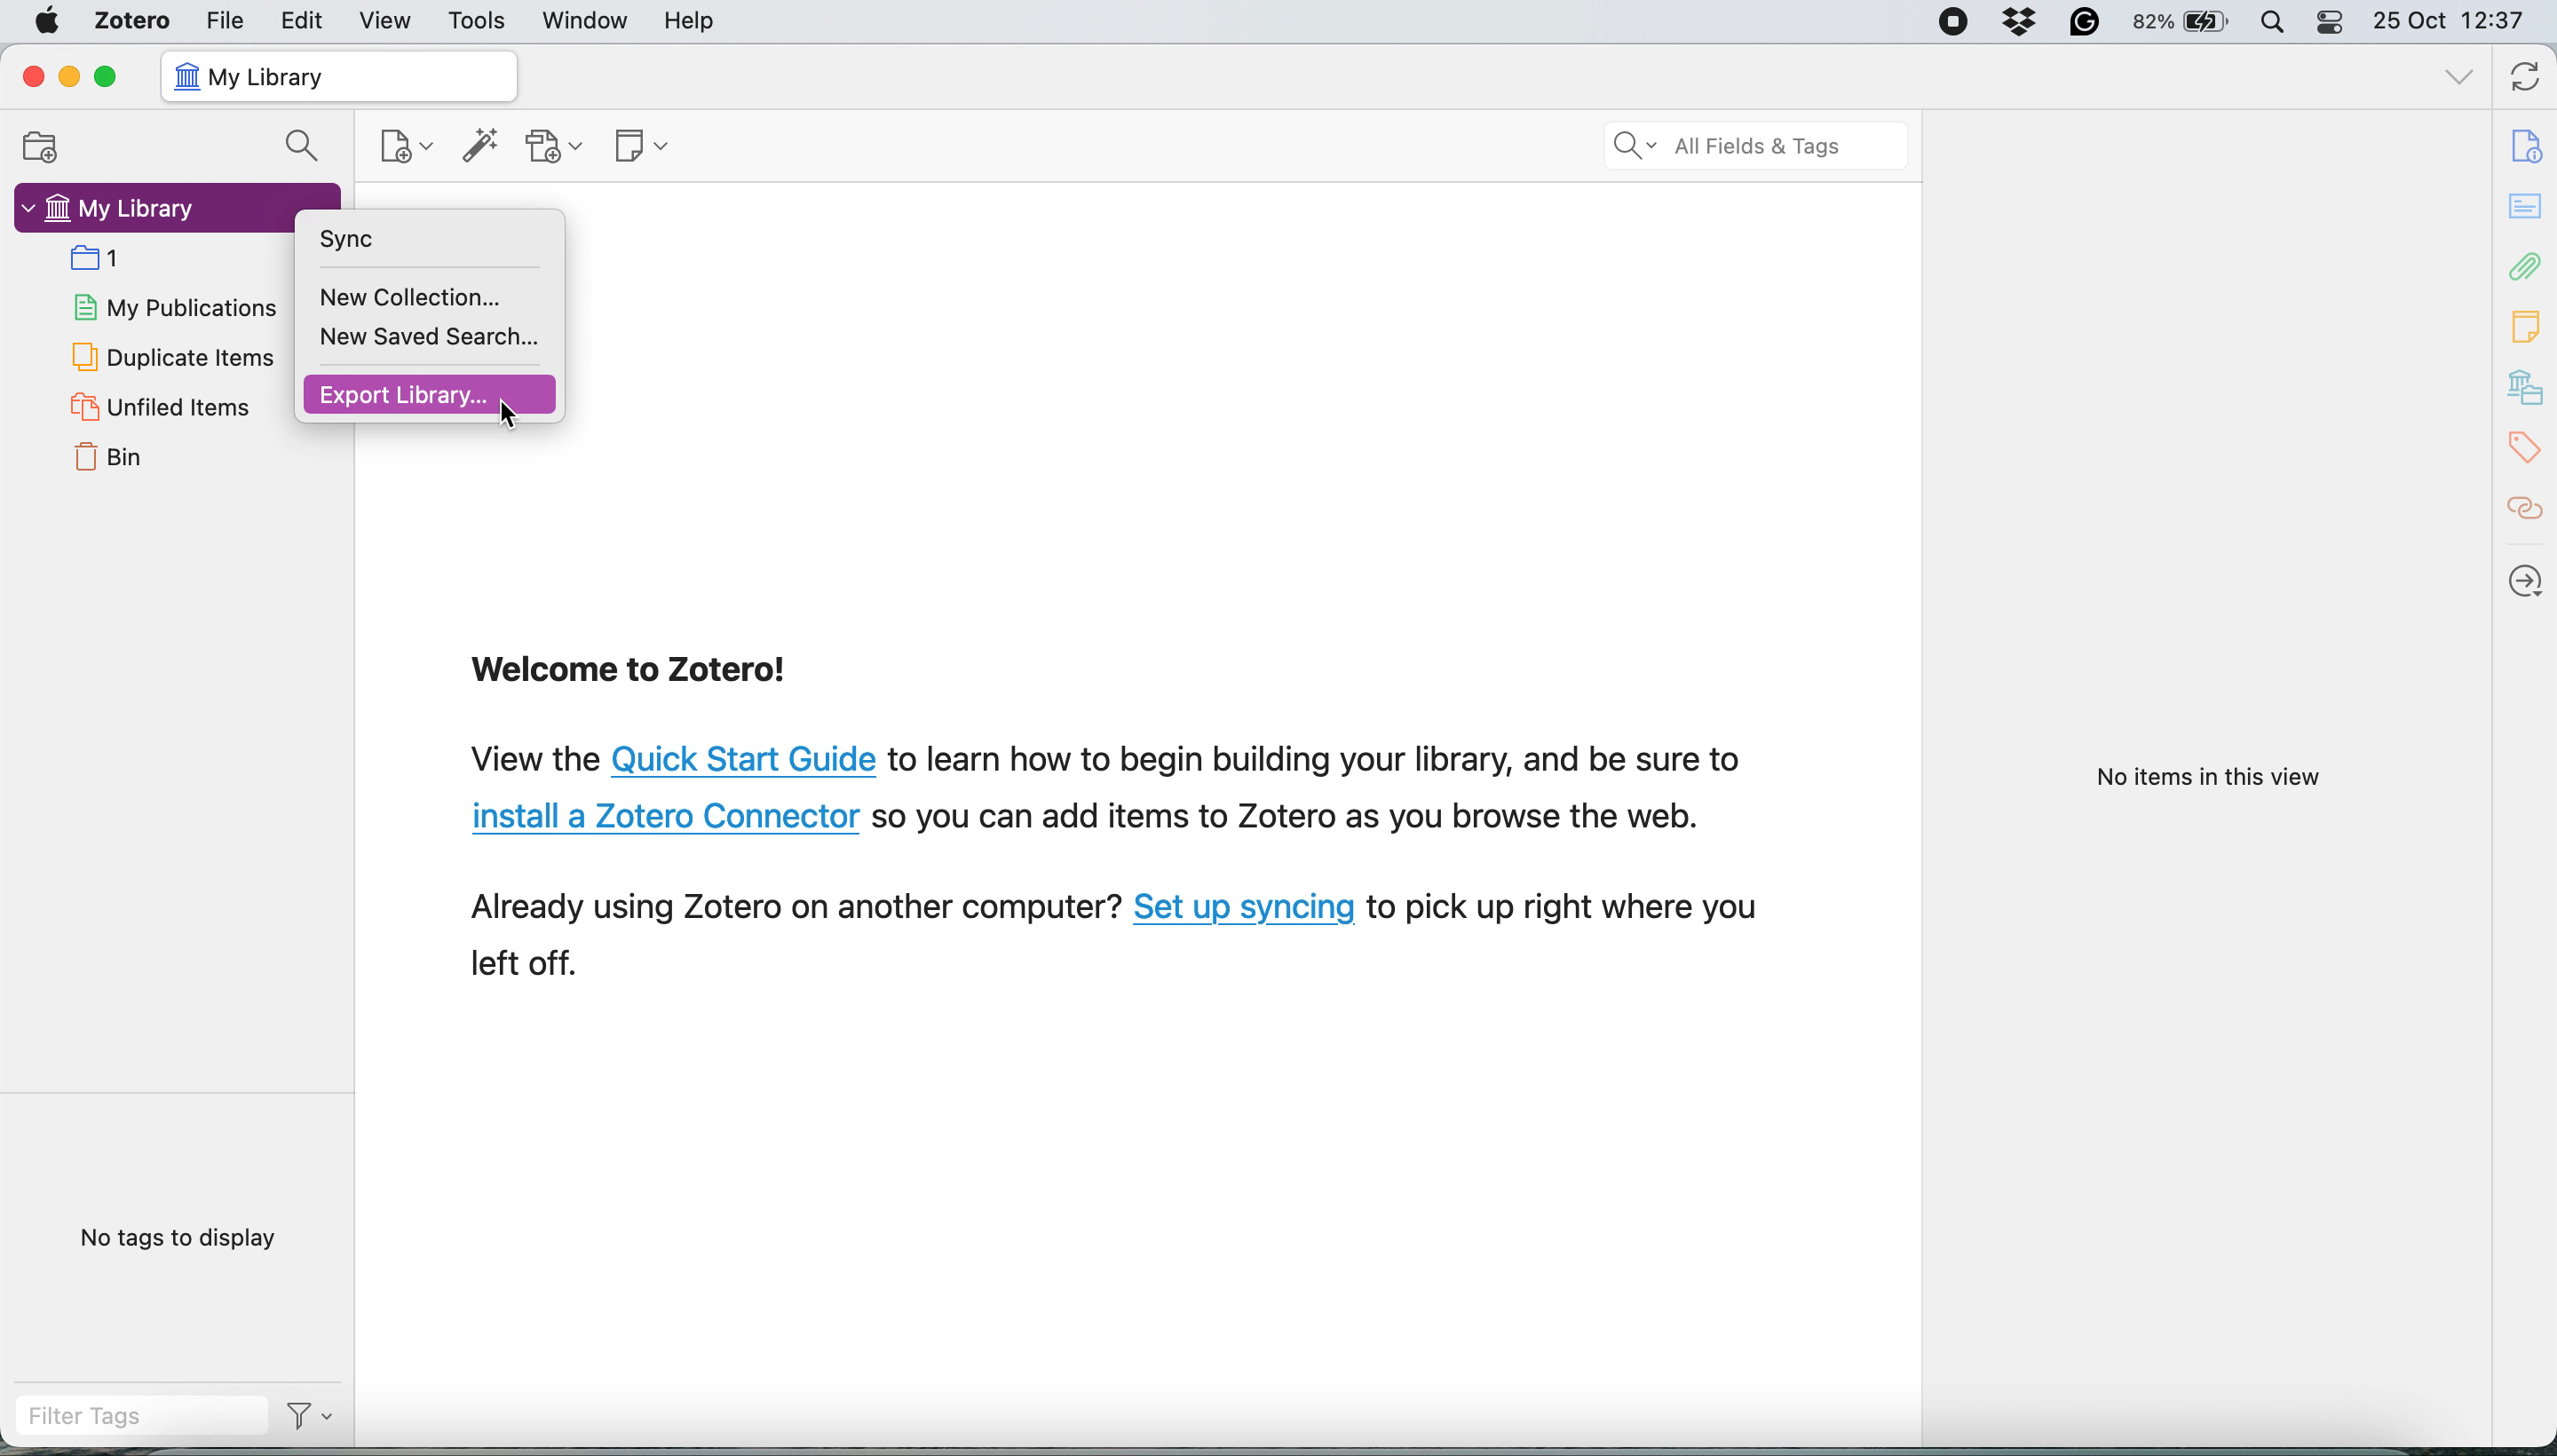  What do you see at coordinates (430, 292) in the screenshot?
I see `New Collection...` at bounding box center [430, 292].